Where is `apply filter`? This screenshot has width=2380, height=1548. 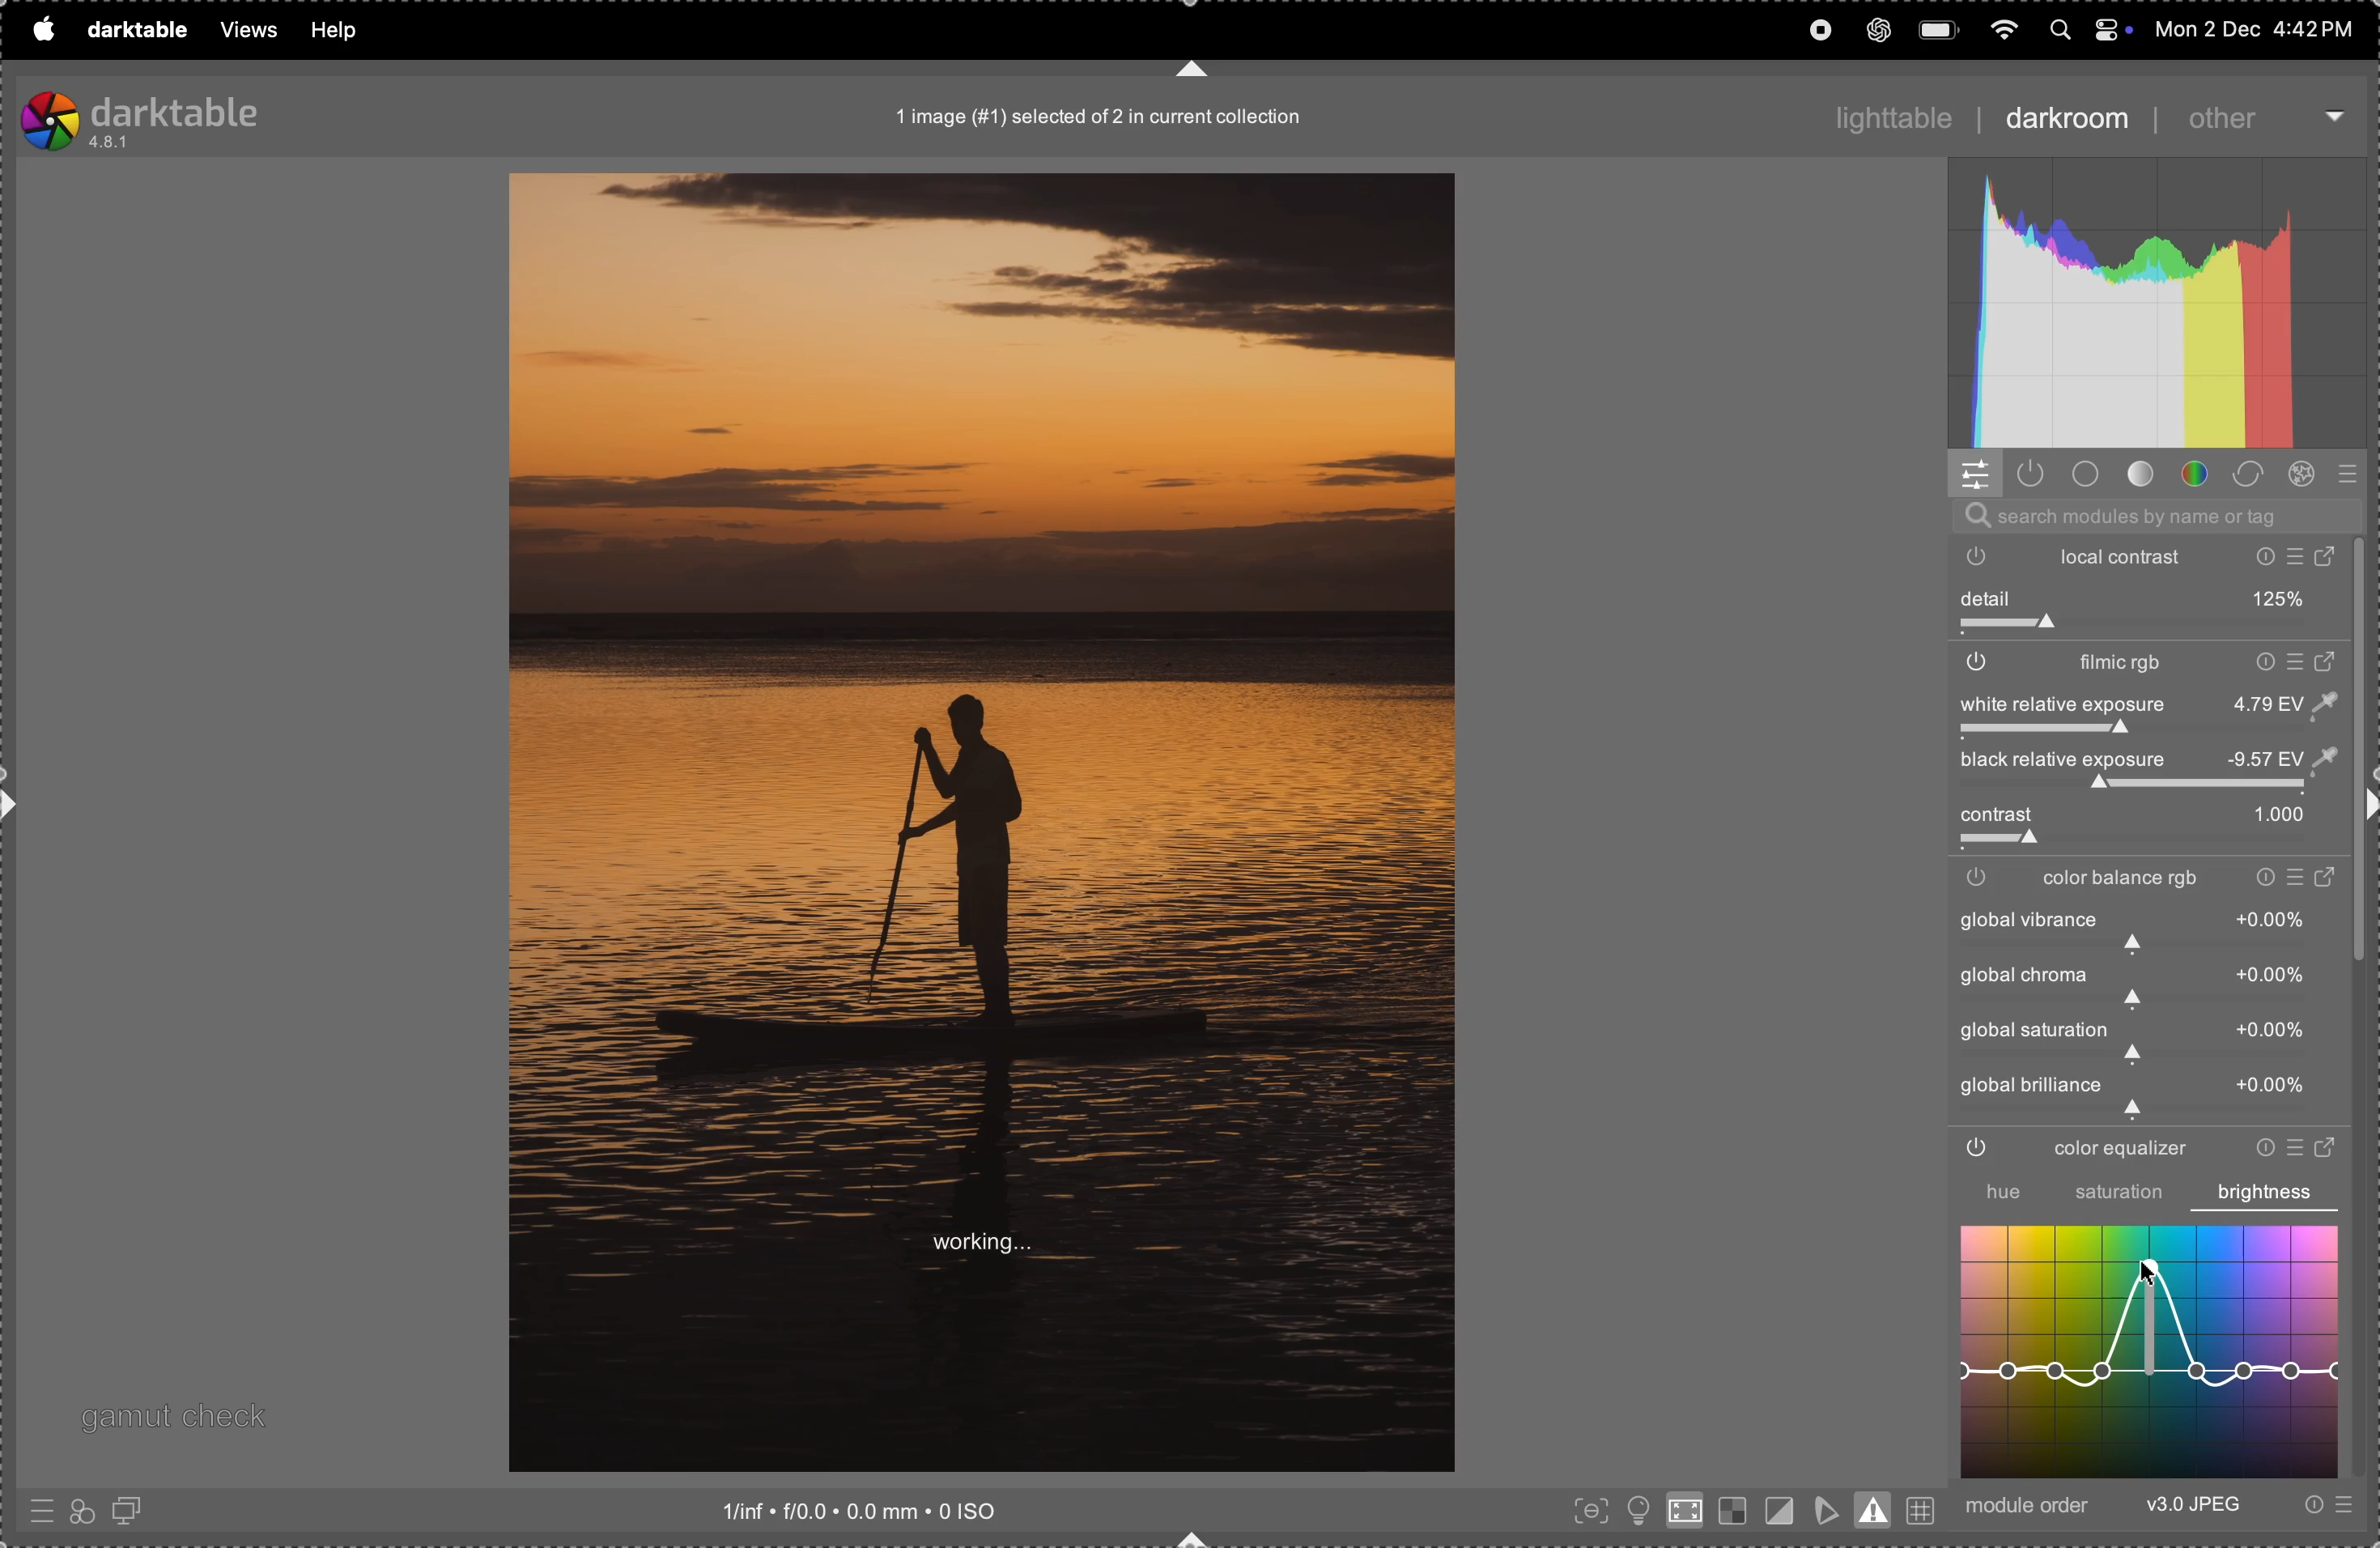
apply filter is located at coordinates (81, 1509).